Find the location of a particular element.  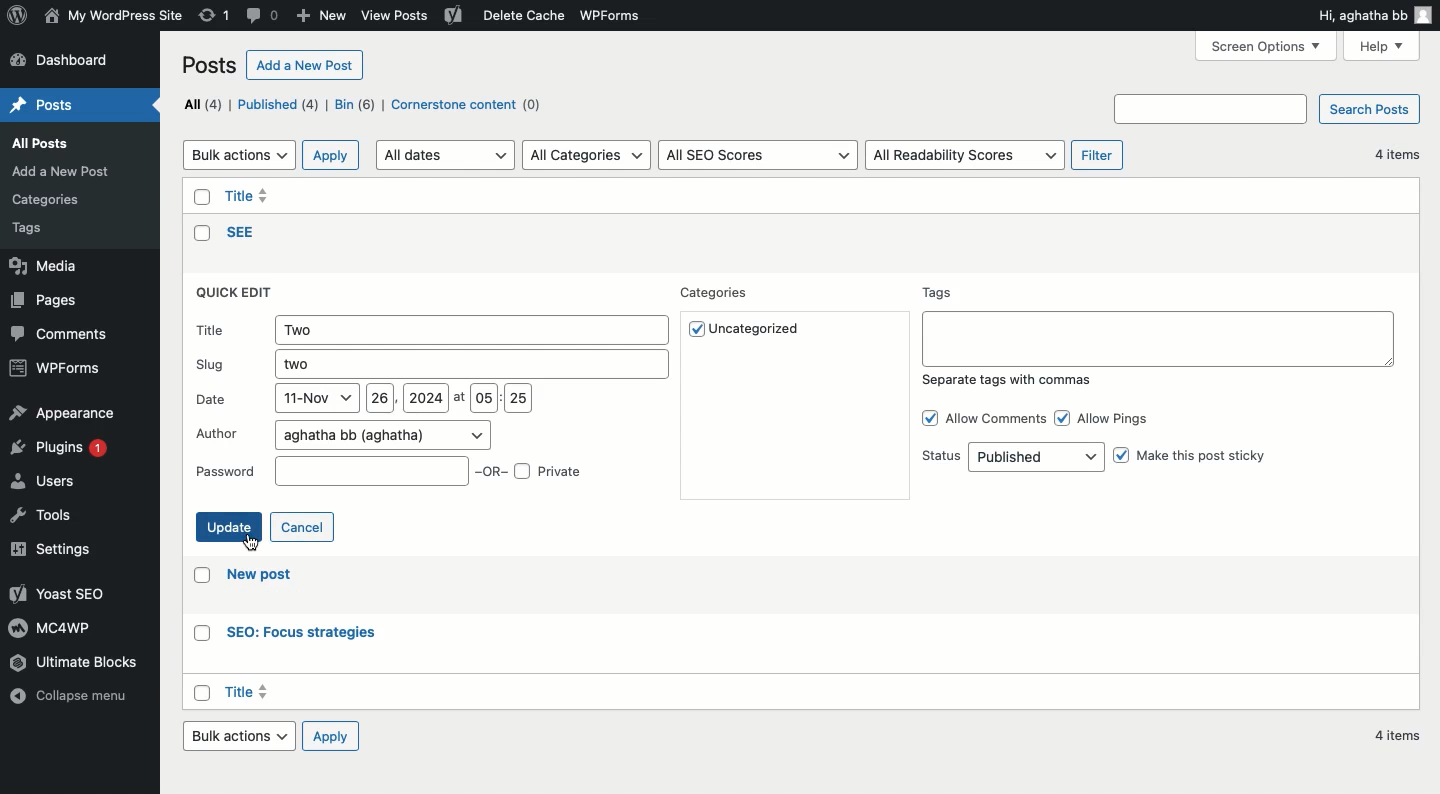

Make this post sticky is located at coordinates (1203, 462).